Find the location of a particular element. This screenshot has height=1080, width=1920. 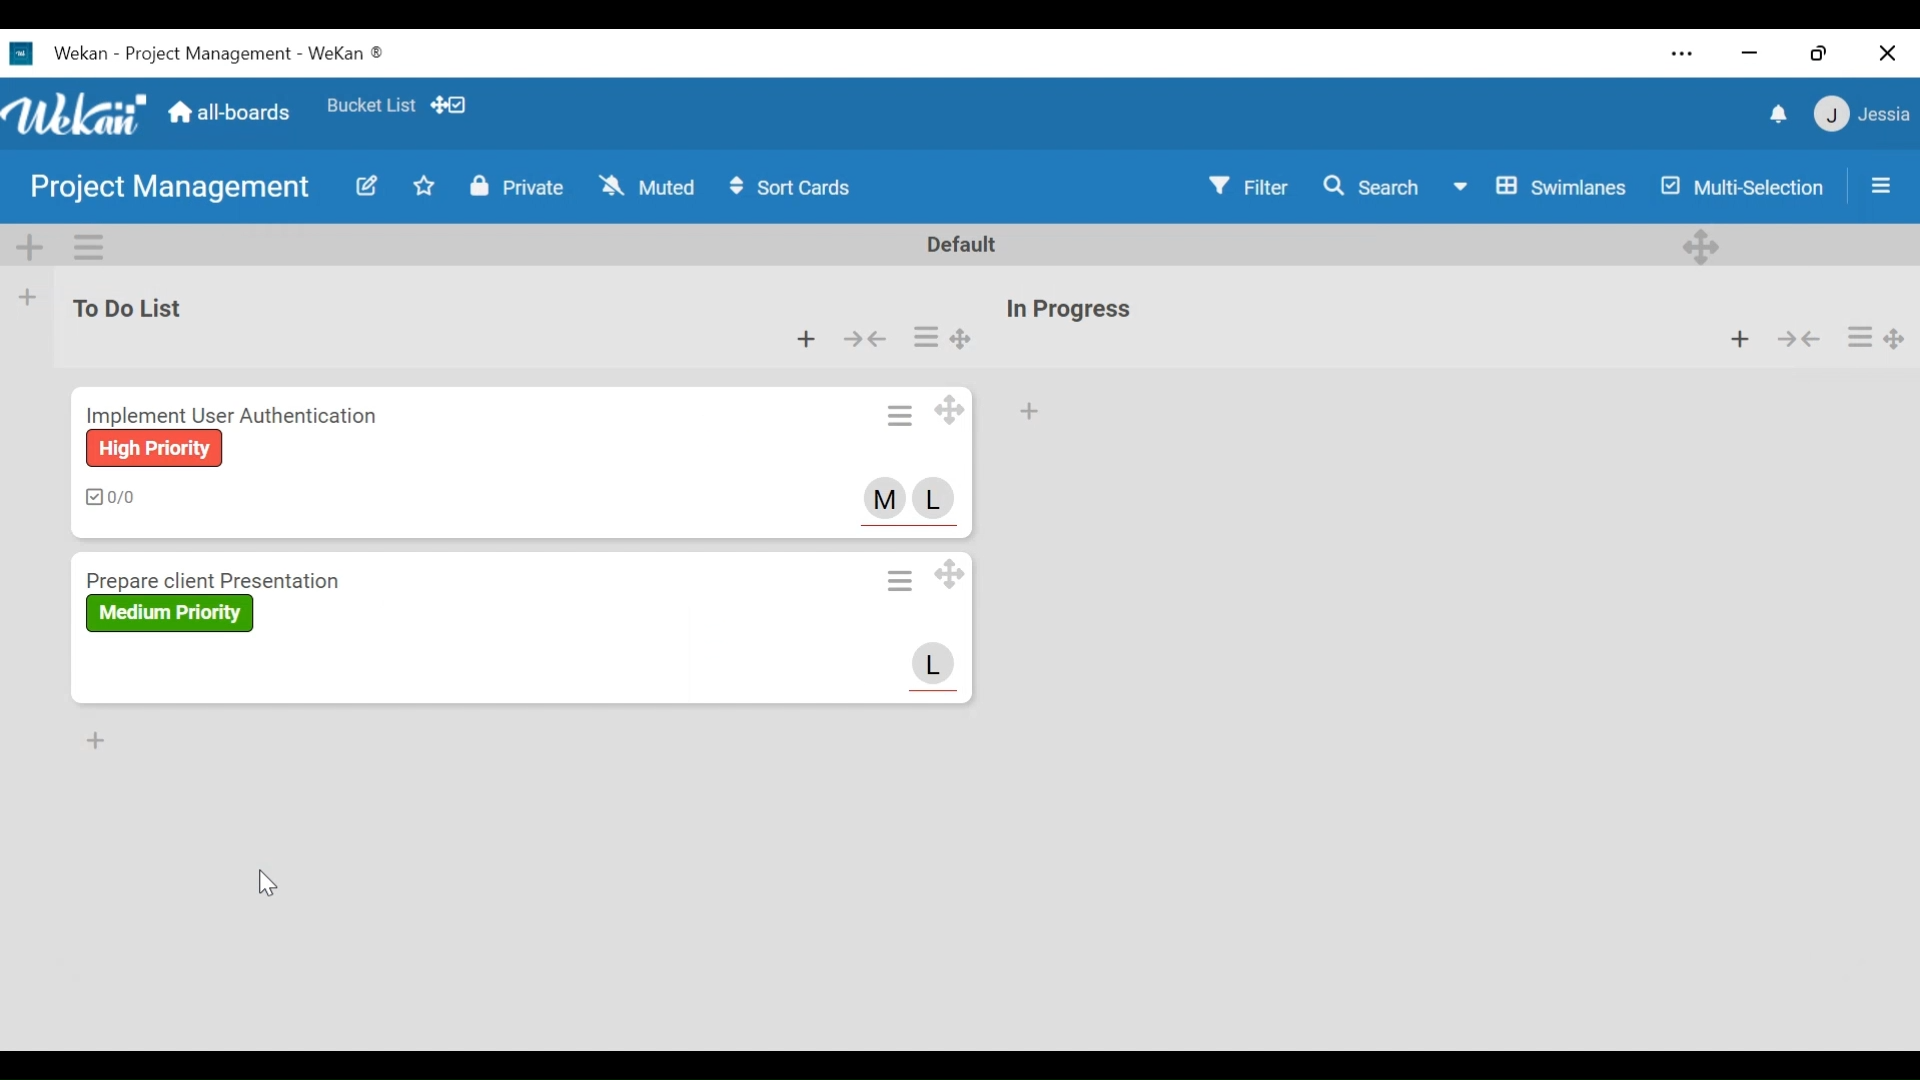

Card Title is located at coordinates (237, 413).